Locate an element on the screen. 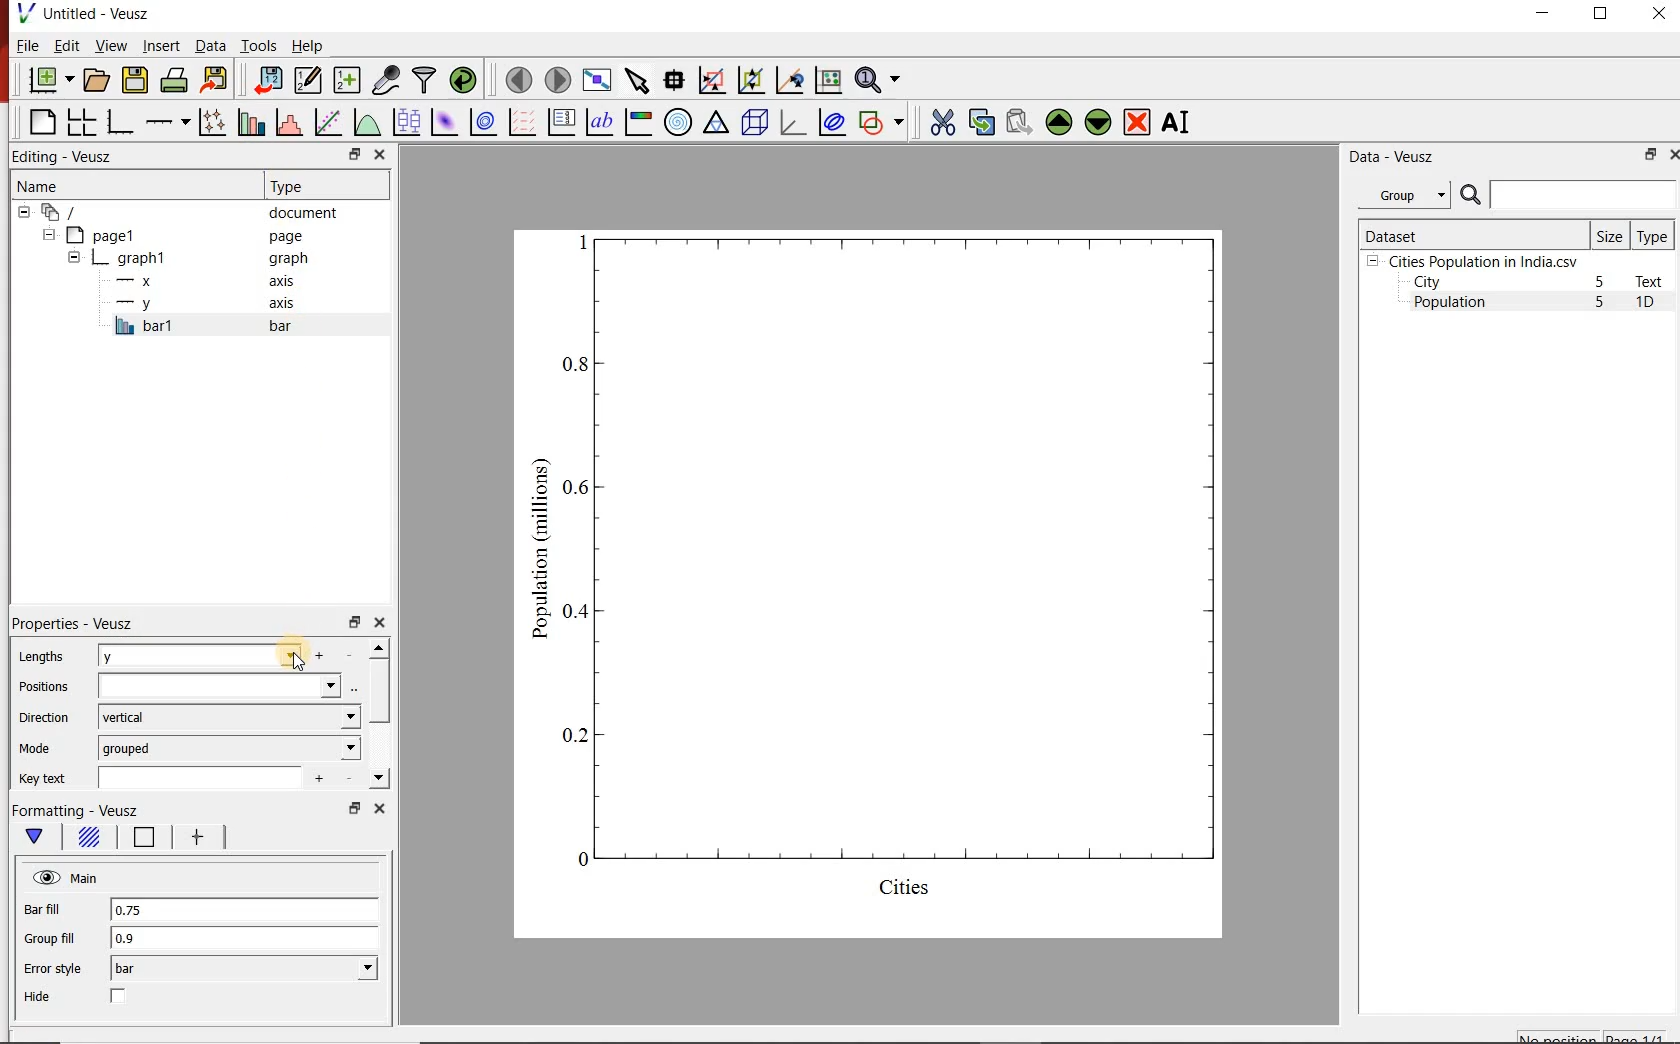 This screenshot has width=1680, height=1044. import data into Veusz is located at coordinates (267, 79).